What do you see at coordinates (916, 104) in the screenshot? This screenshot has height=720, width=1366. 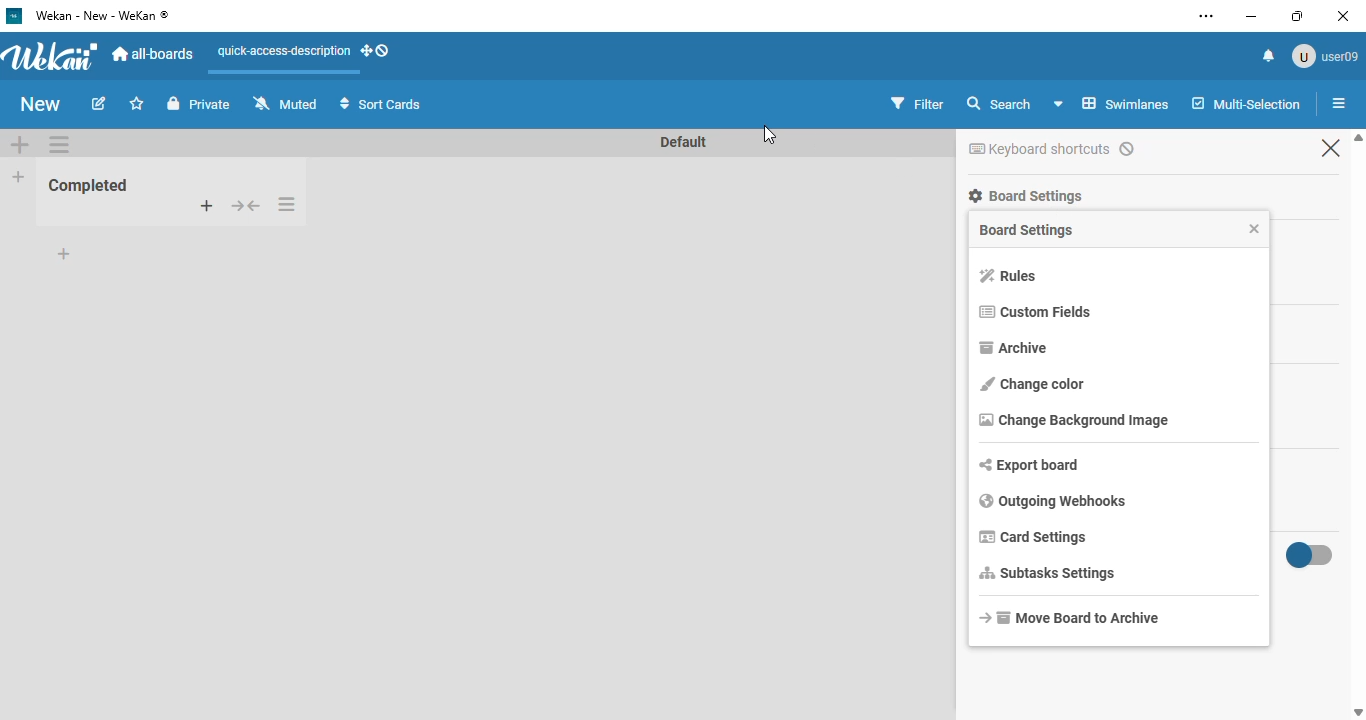 I see `filter` at bounding box center [916, 104].